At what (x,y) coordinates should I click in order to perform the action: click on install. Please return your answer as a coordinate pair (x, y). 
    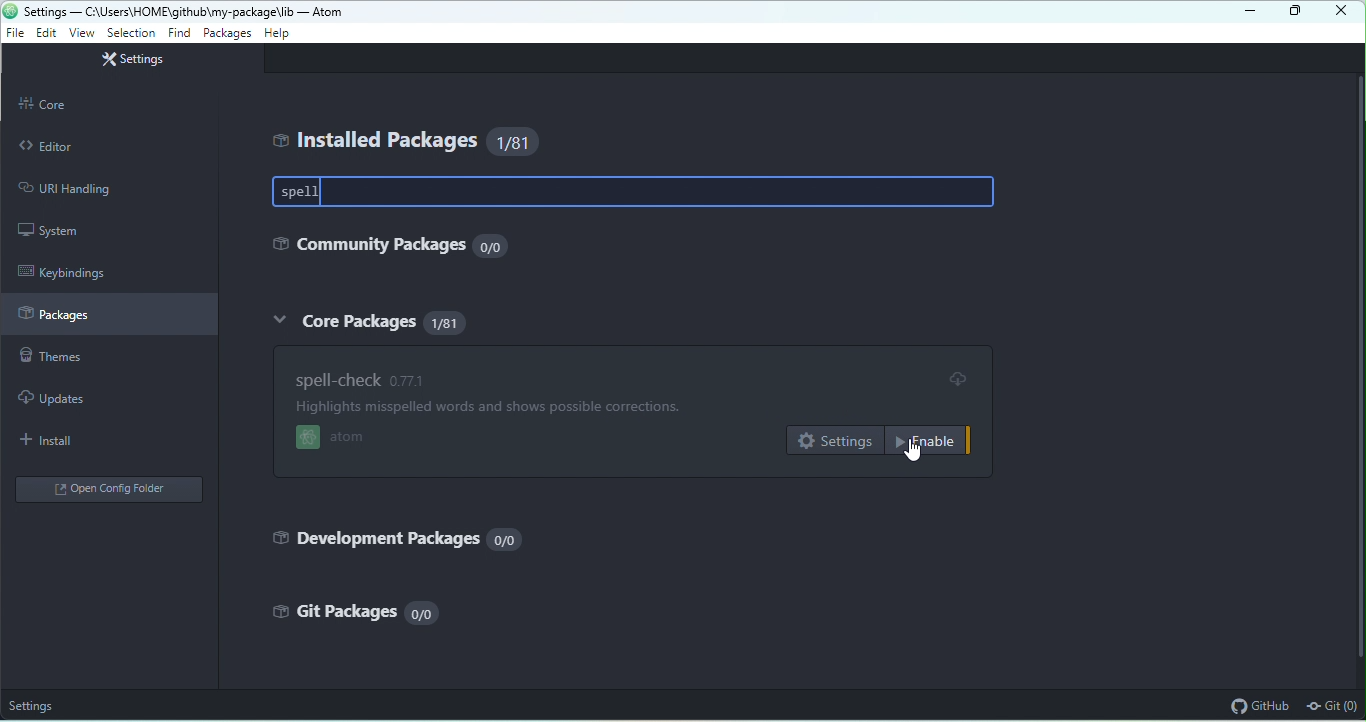
    Looking at the image, I should click on (55, 441).